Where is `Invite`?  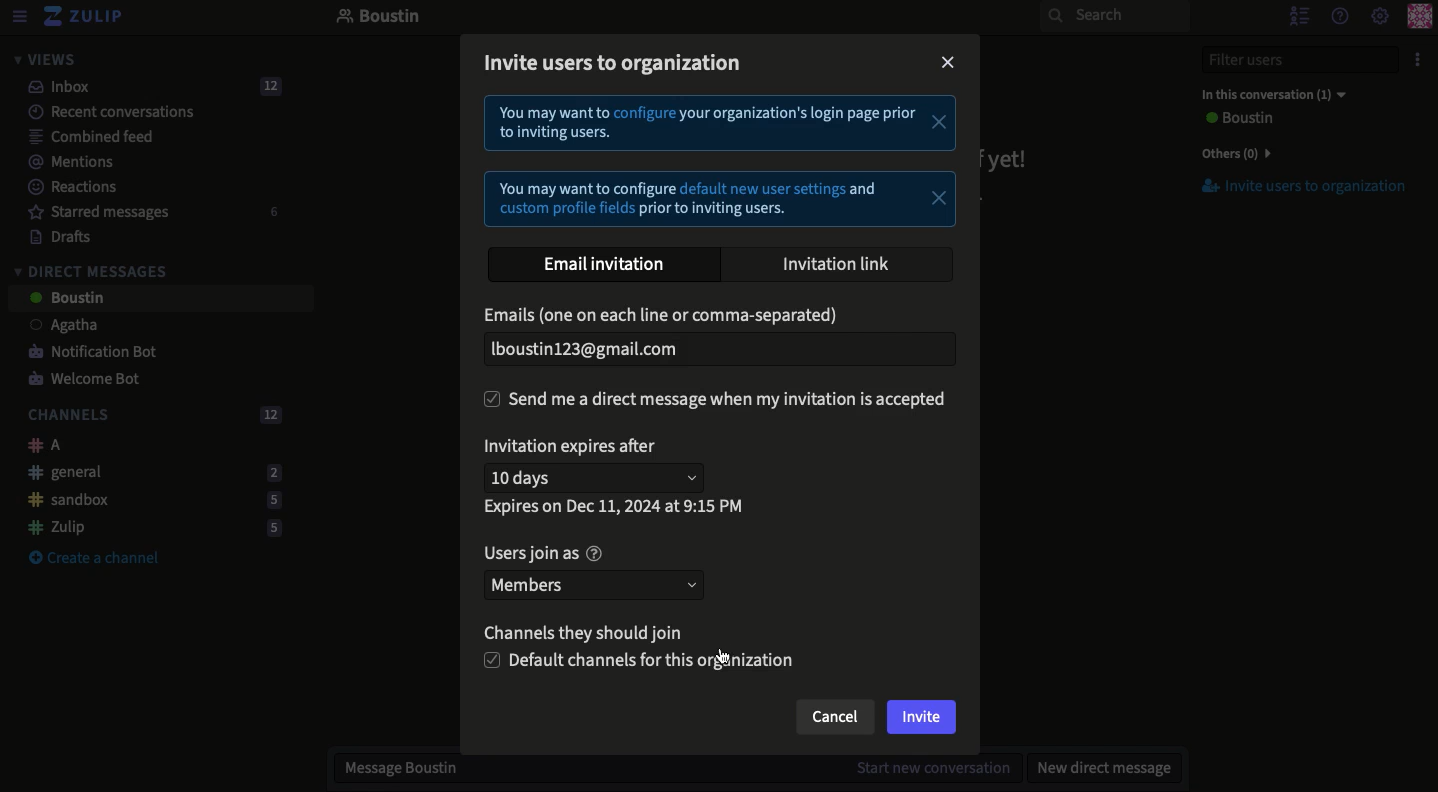
Invite is located at coordinates (922, 719).